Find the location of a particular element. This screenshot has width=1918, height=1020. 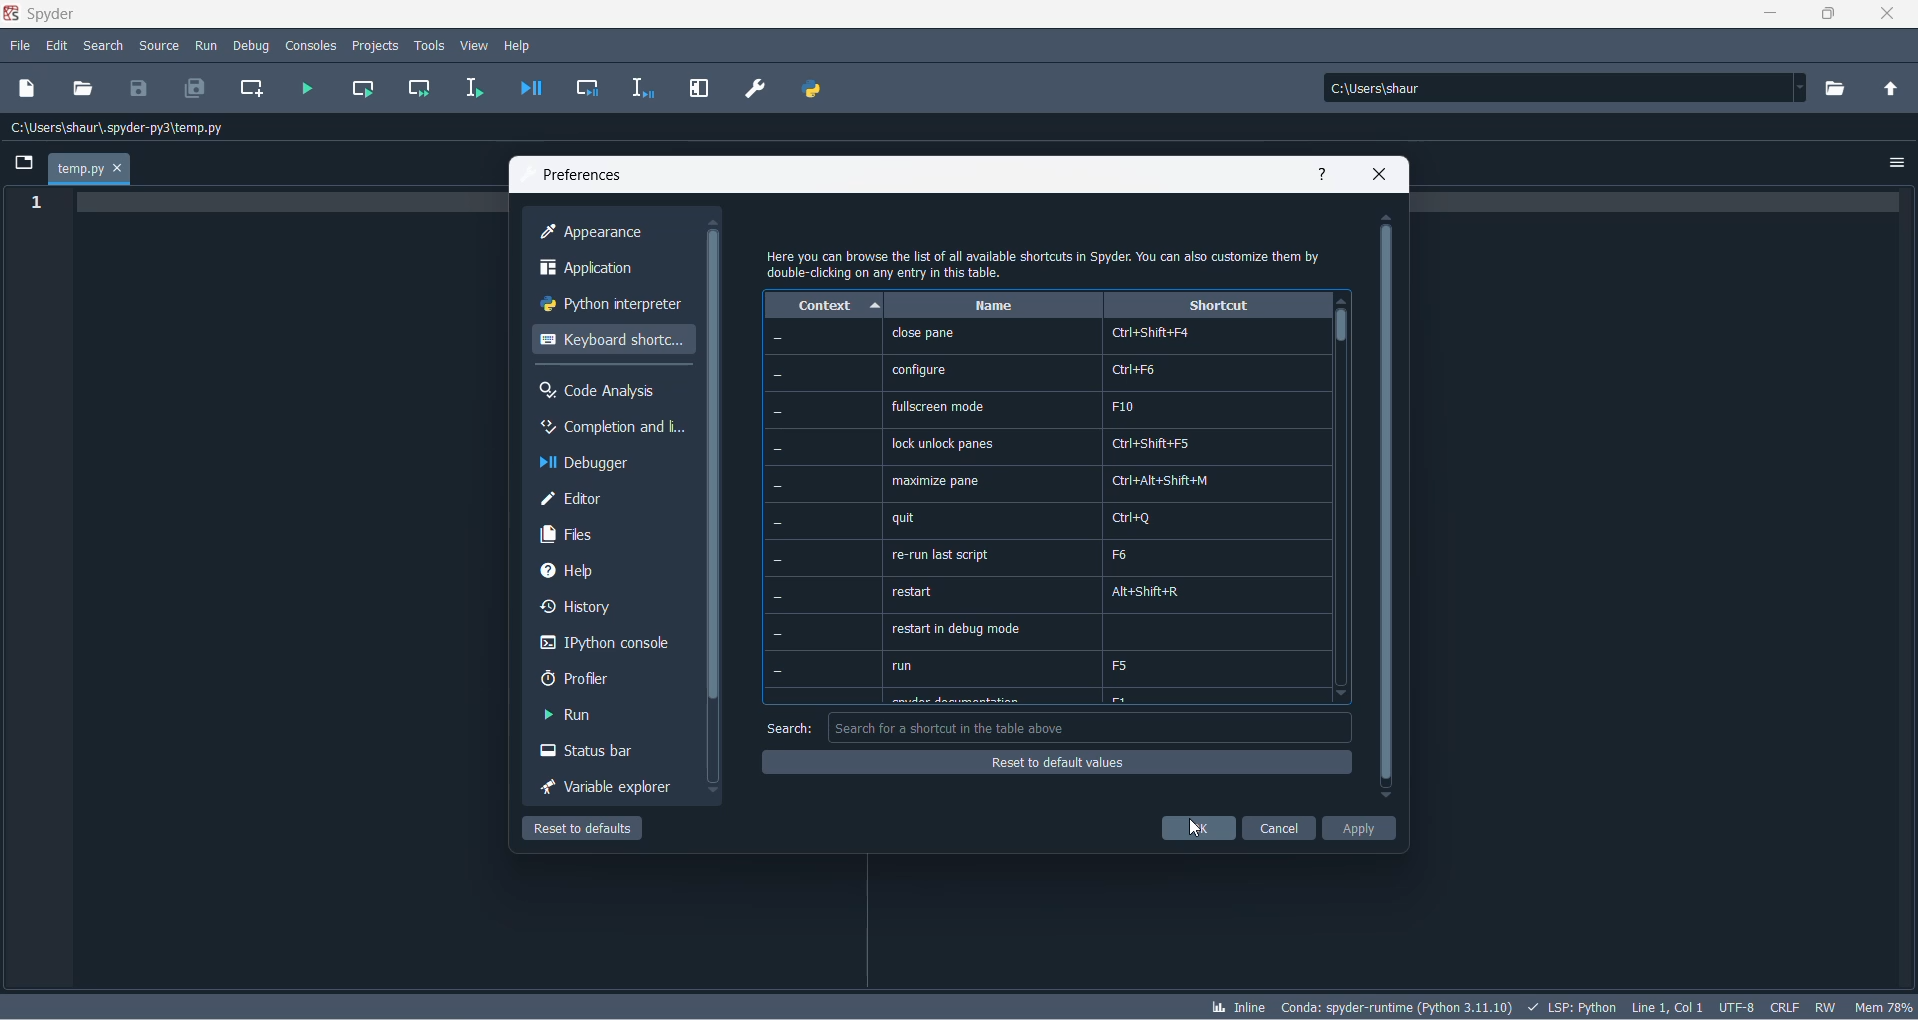

folder is located at coordinates (21, 165).